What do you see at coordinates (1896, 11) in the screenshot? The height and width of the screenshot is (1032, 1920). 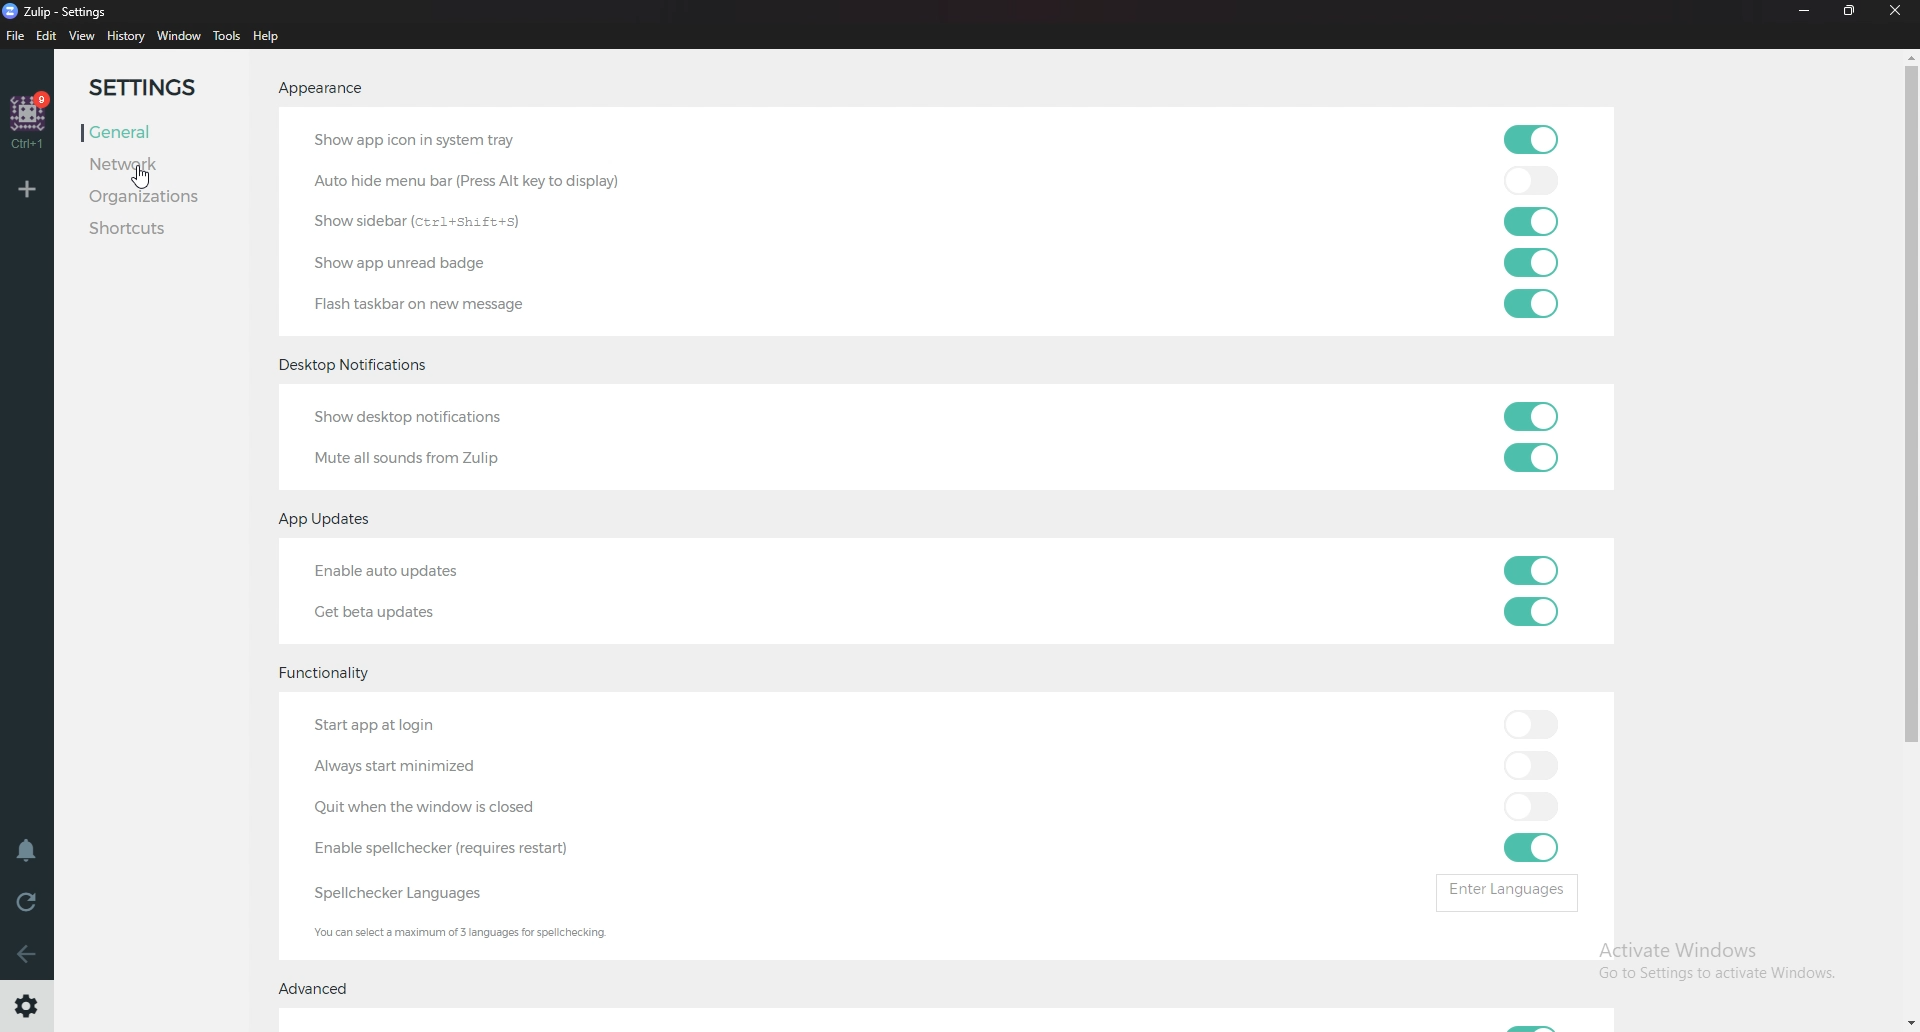 I see `close` at bounding box center [1896, 11].